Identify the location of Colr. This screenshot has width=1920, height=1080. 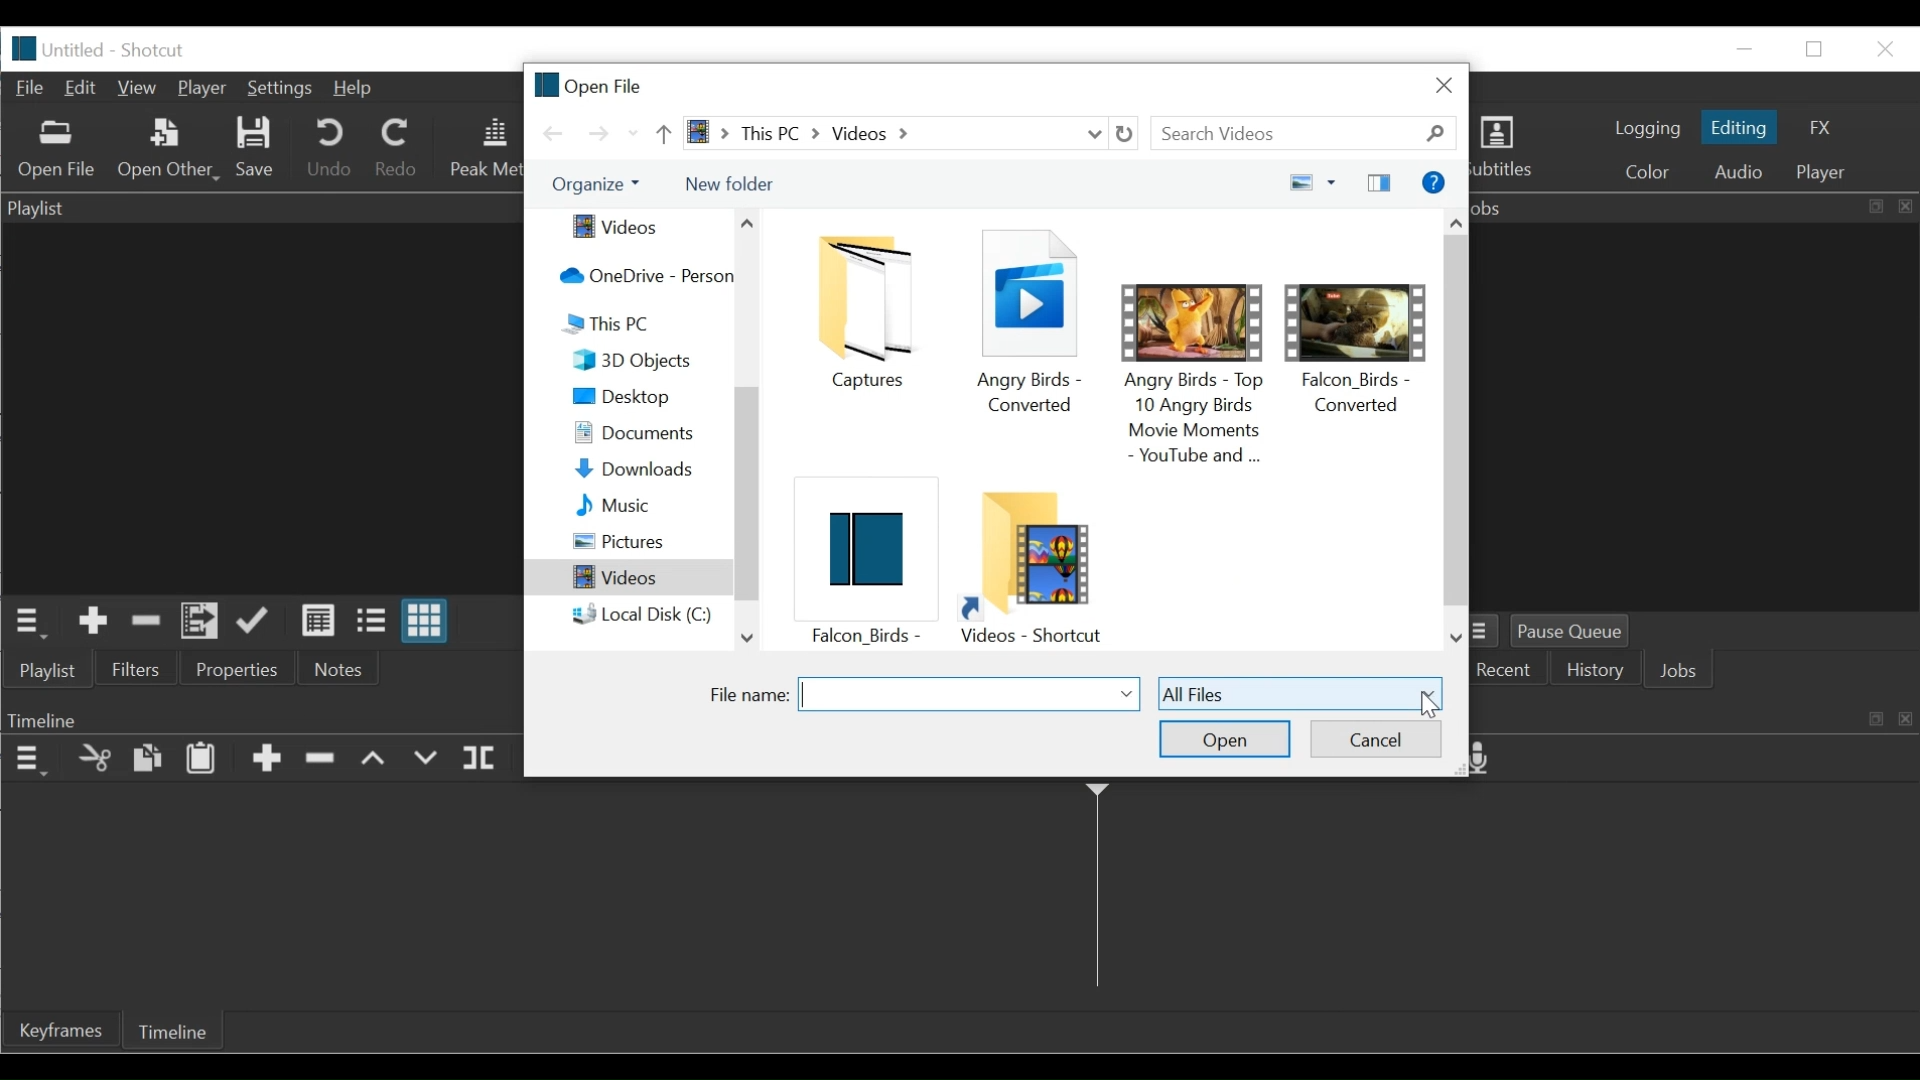
(1649, 170).